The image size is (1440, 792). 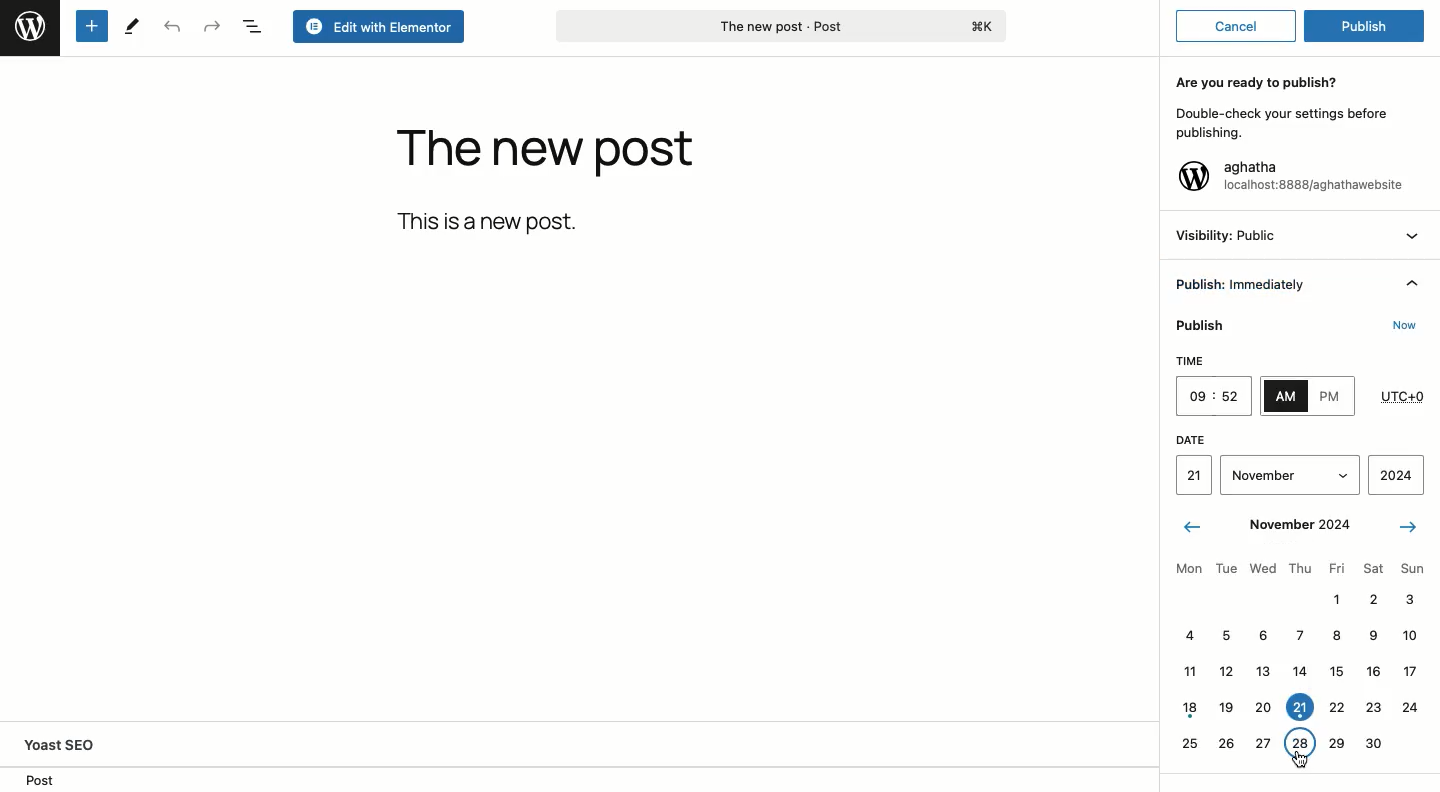 What do you see at coordinates (1285, 395) in the screenshot?
I see `AM` at bounding box center [1285, 395].